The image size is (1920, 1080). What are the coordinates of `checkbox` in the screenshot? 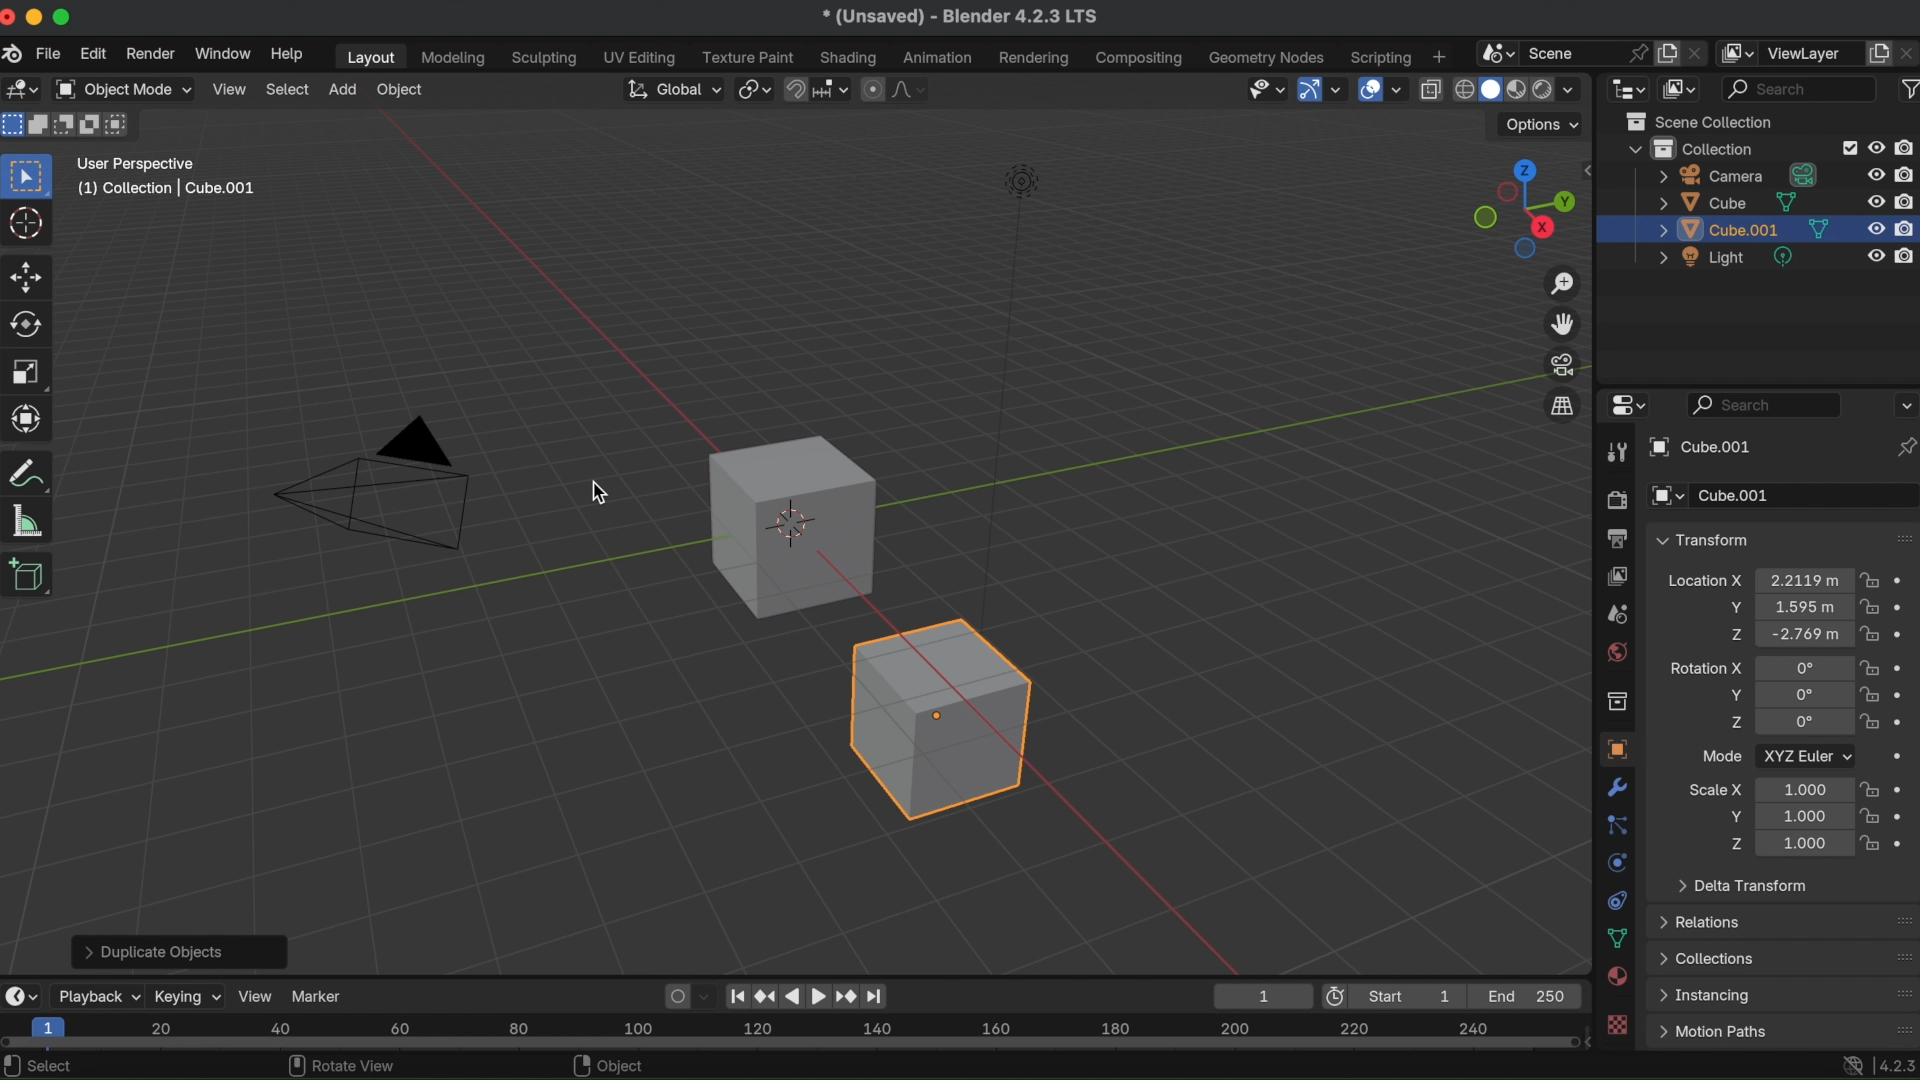 It's located at (1846, 148).